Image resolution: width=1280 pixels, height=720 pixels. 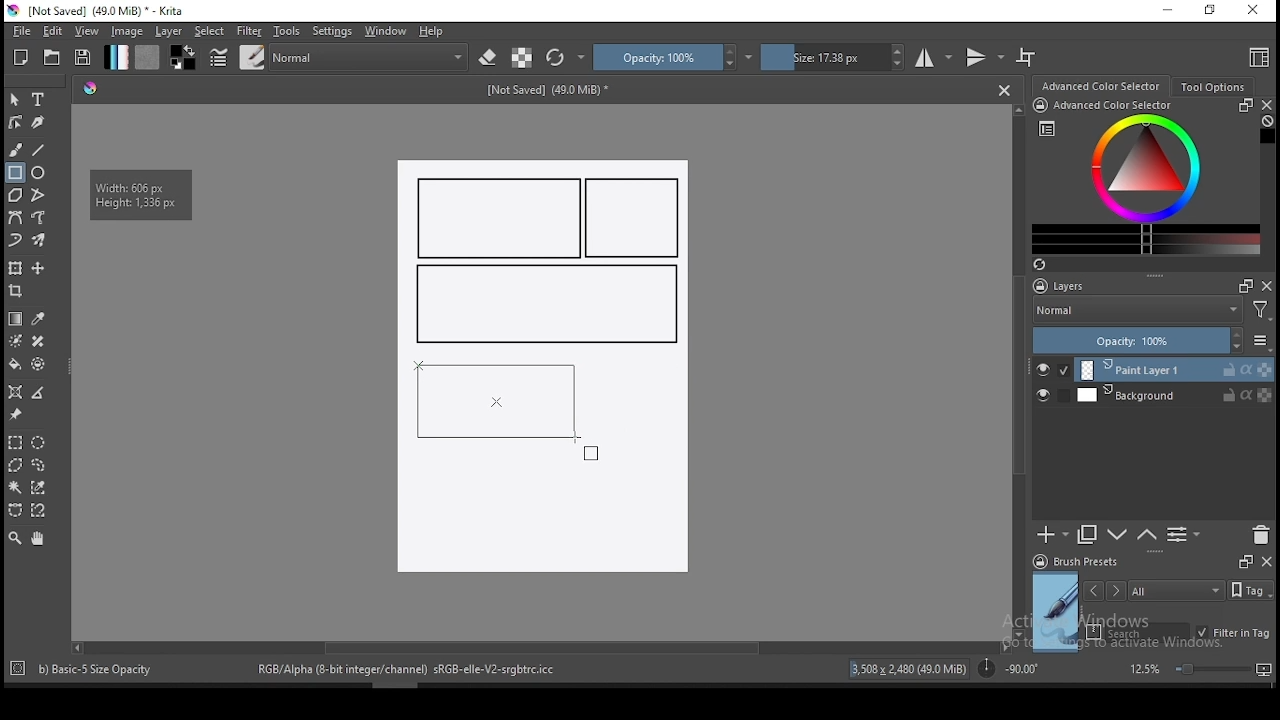 What do you see at coordinates (52, 57) in the screenshot?
I see `open` at bounding box center [52, 57].